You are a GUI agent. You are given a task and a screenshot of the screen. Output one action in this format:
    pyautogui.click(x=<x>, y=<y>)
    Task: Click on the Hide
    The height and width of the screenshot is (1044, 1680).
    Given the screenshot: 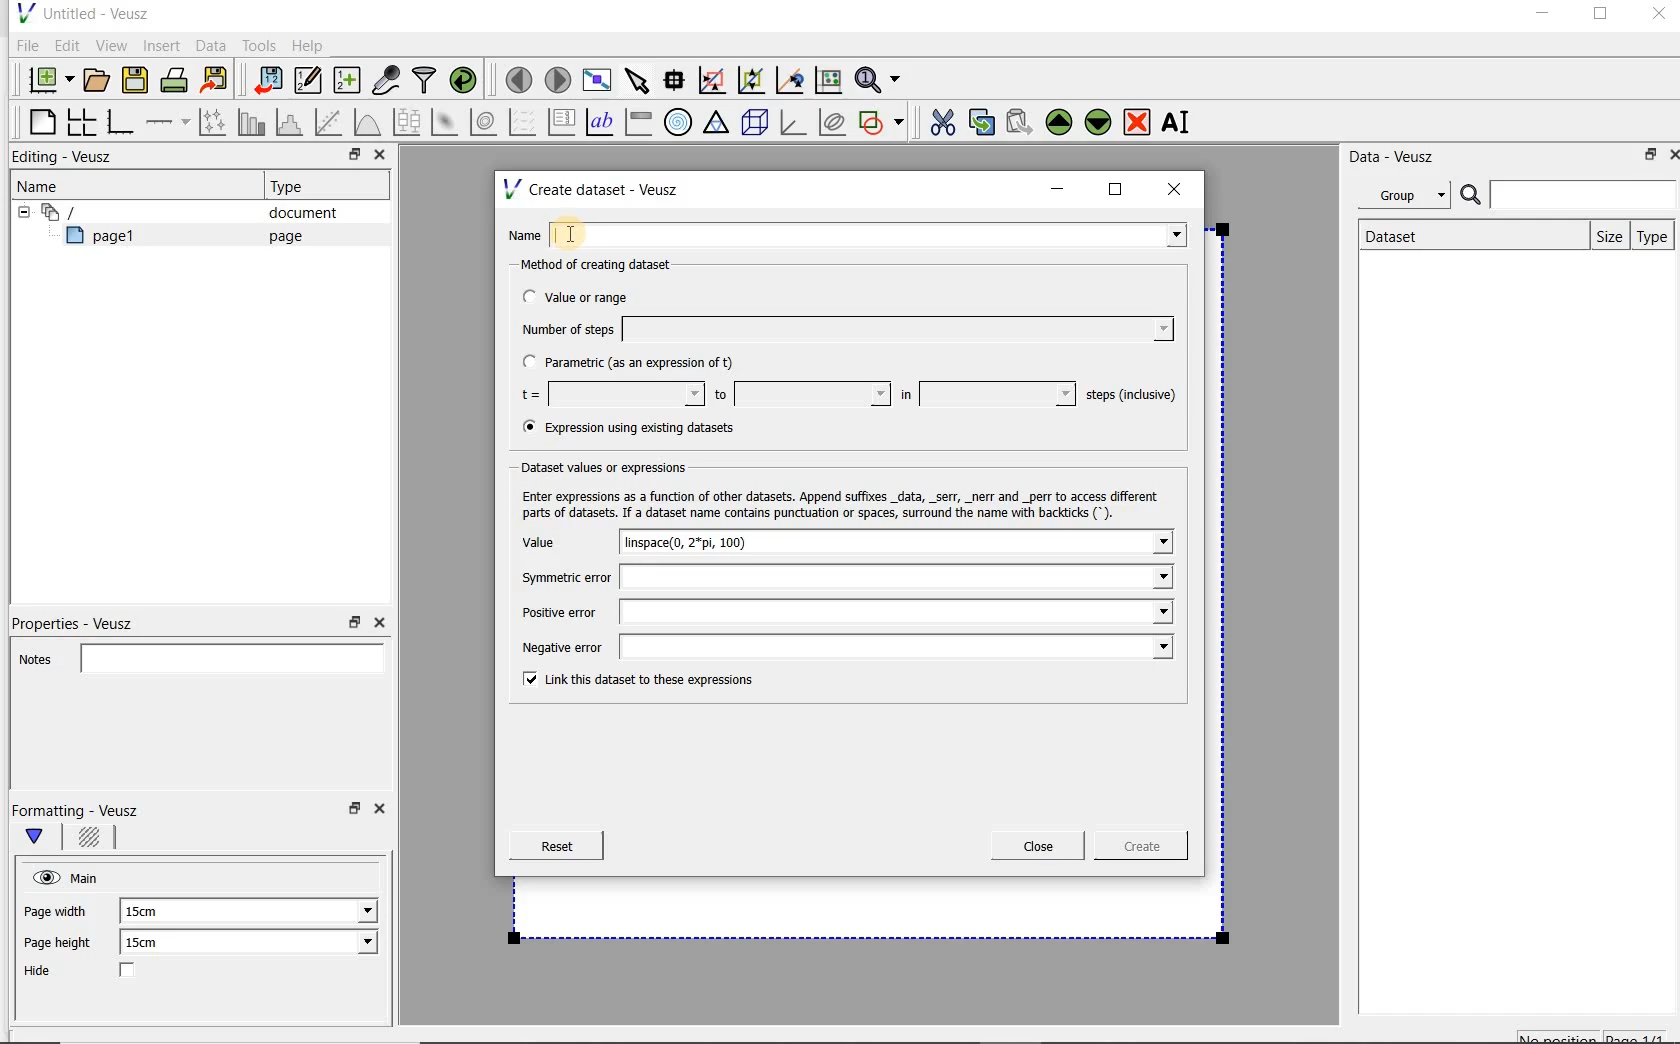 What is the action you would take?
    pyautogui.click(x=99, y=972)
    